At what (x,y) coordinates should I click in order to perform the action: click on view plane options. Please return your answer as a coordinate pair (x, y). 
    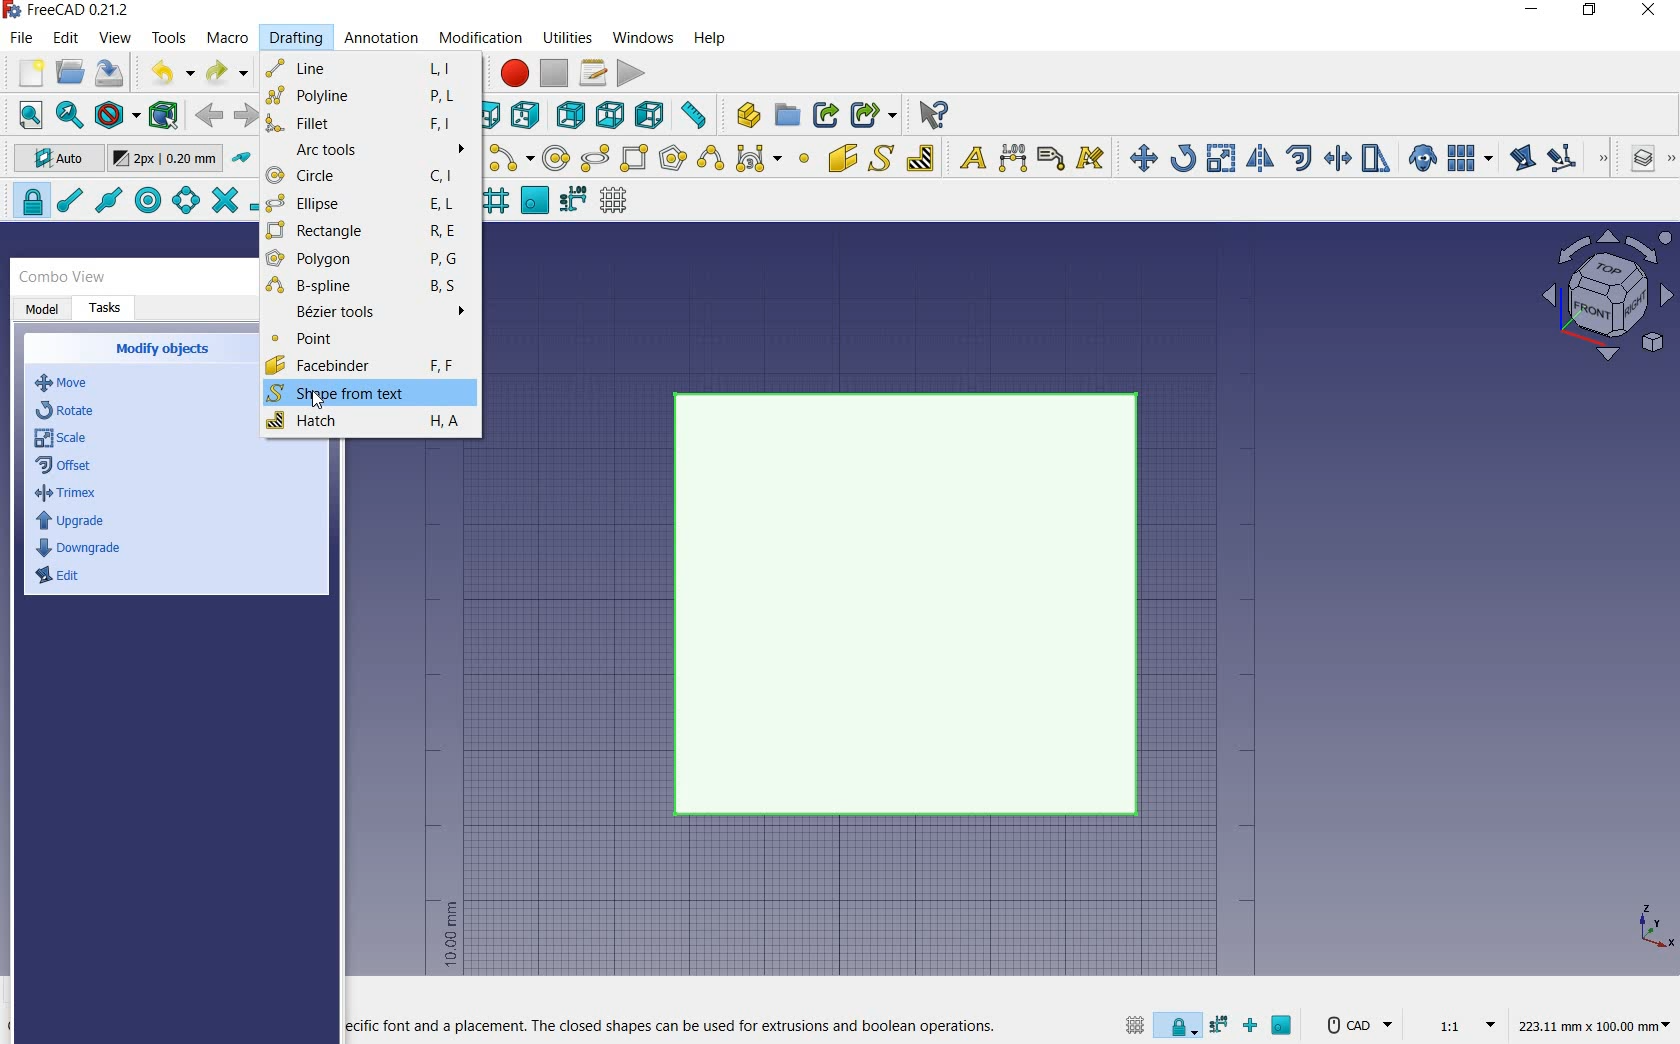
    Looking at the image, I should click on (1608, 298).